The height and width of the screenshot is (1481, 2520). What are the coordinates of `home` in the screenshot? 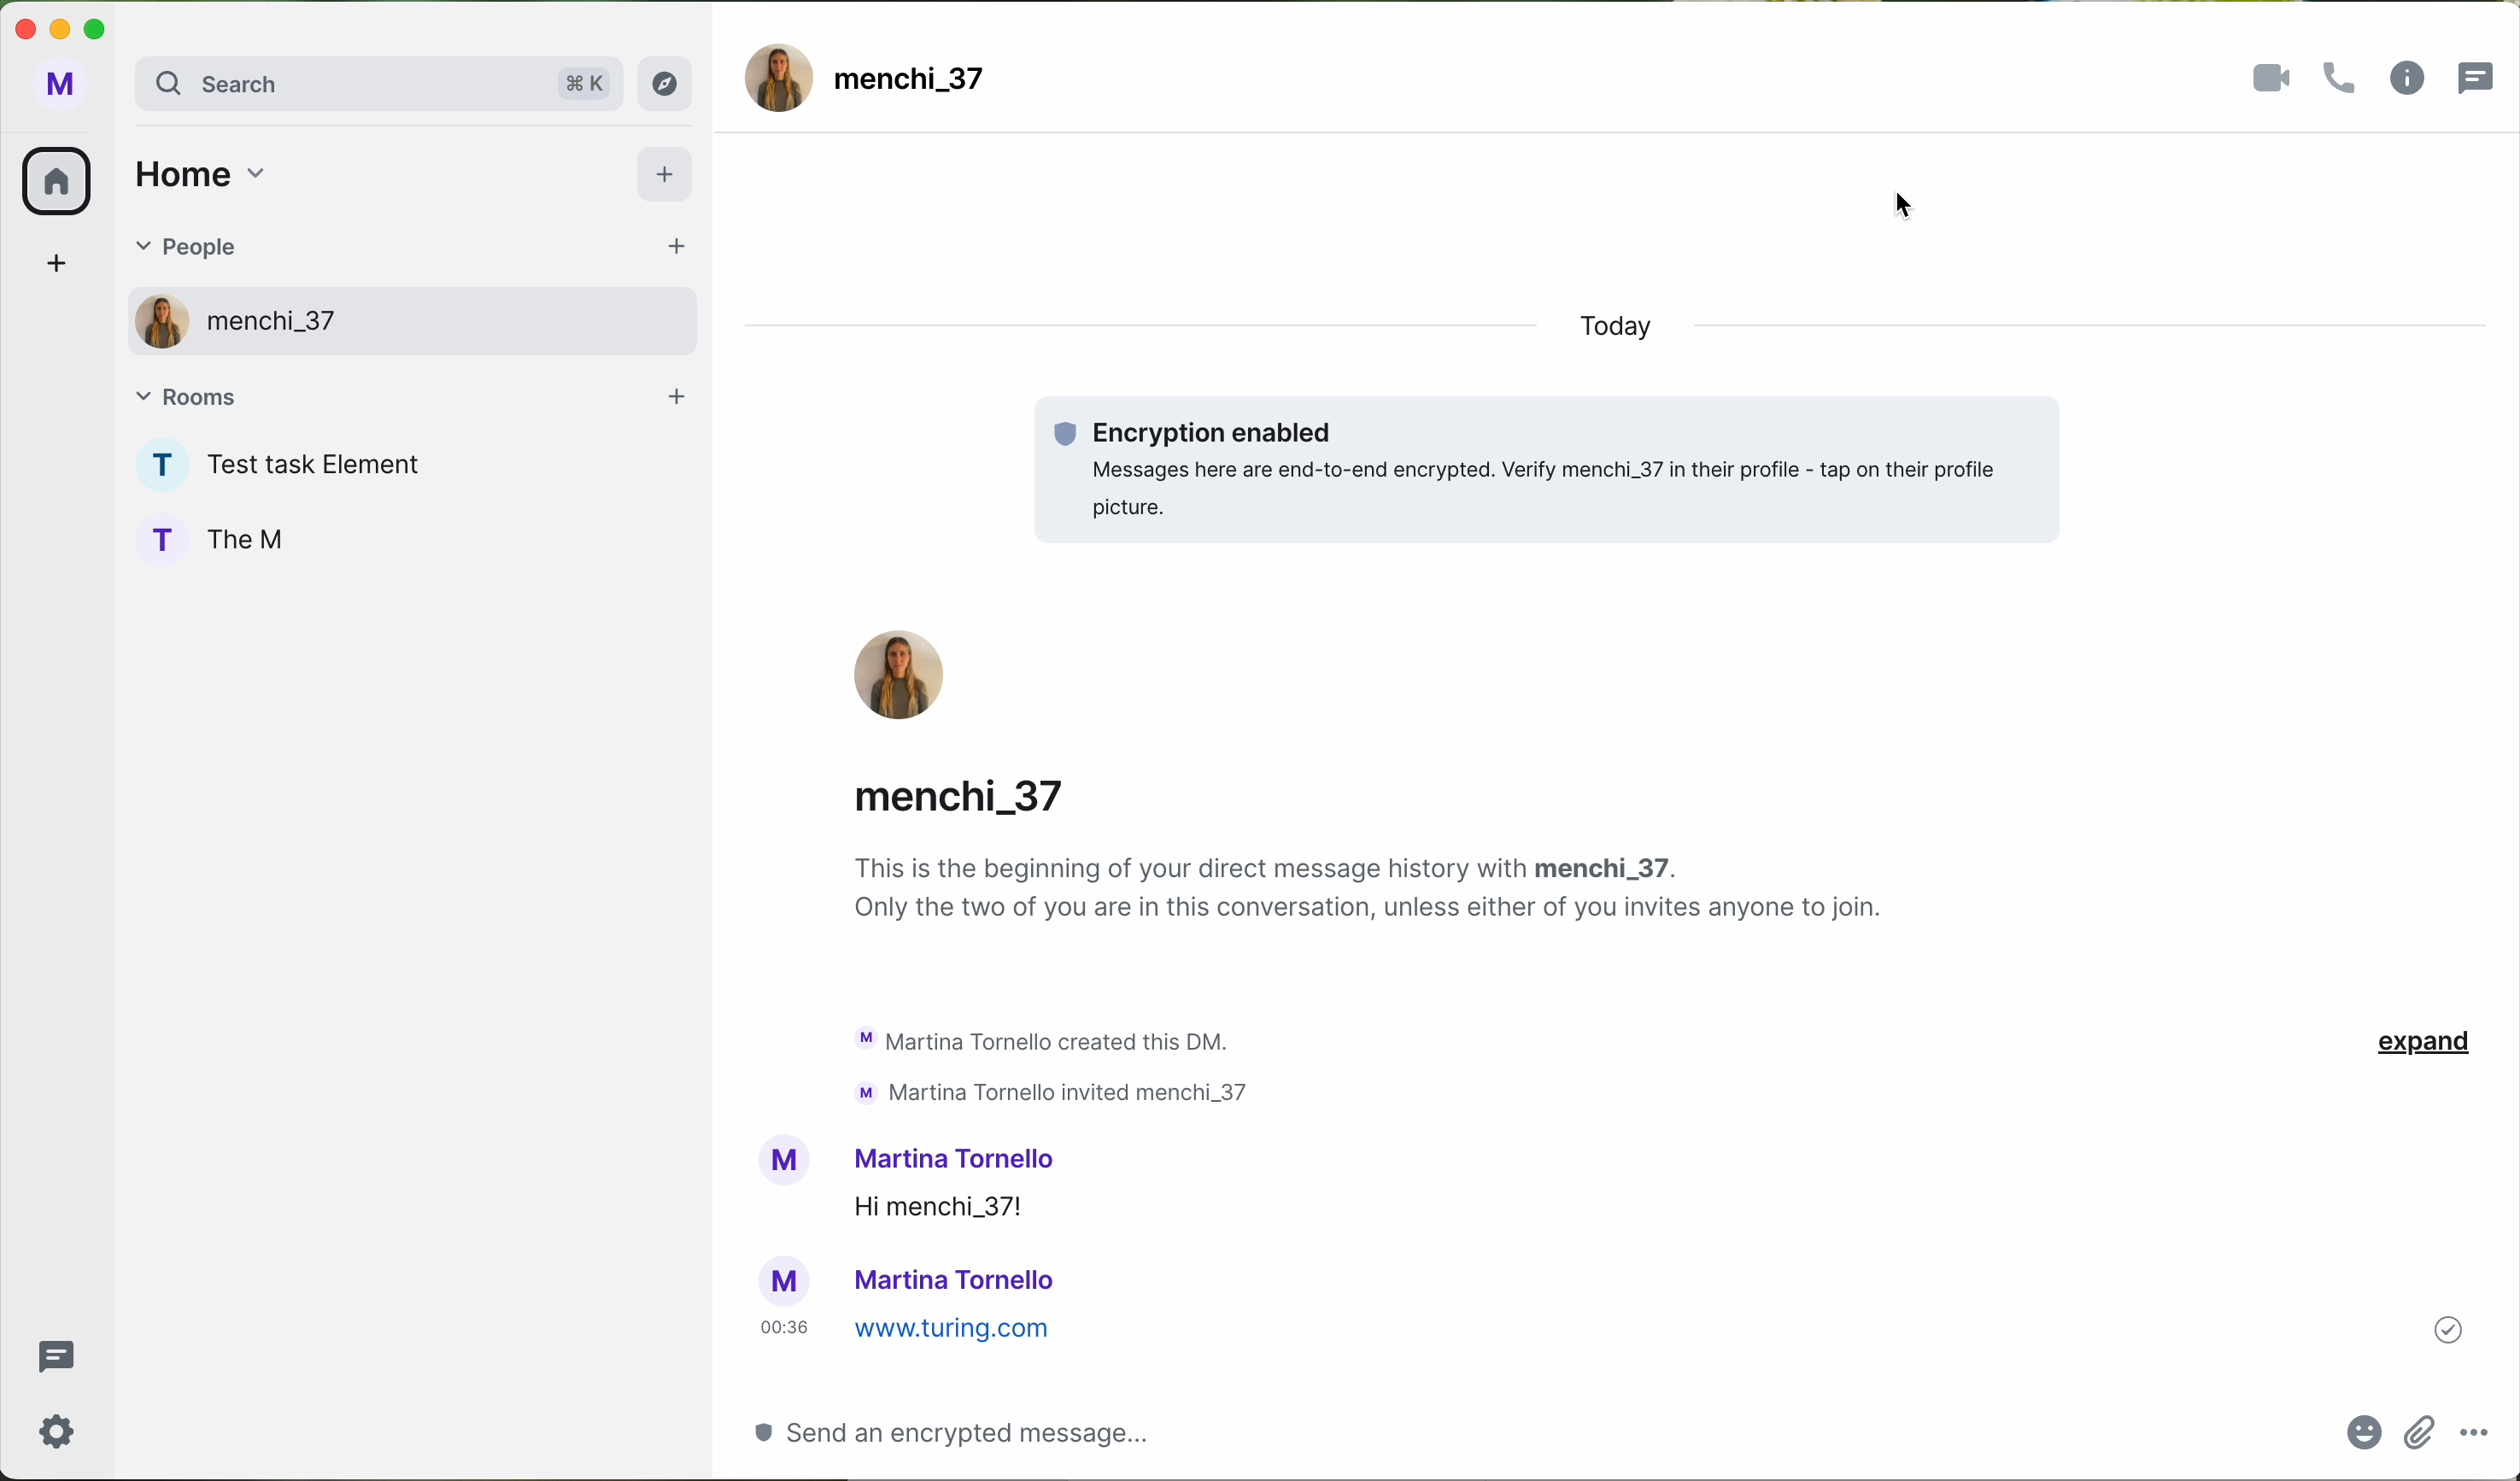 It's located at (197, 172).